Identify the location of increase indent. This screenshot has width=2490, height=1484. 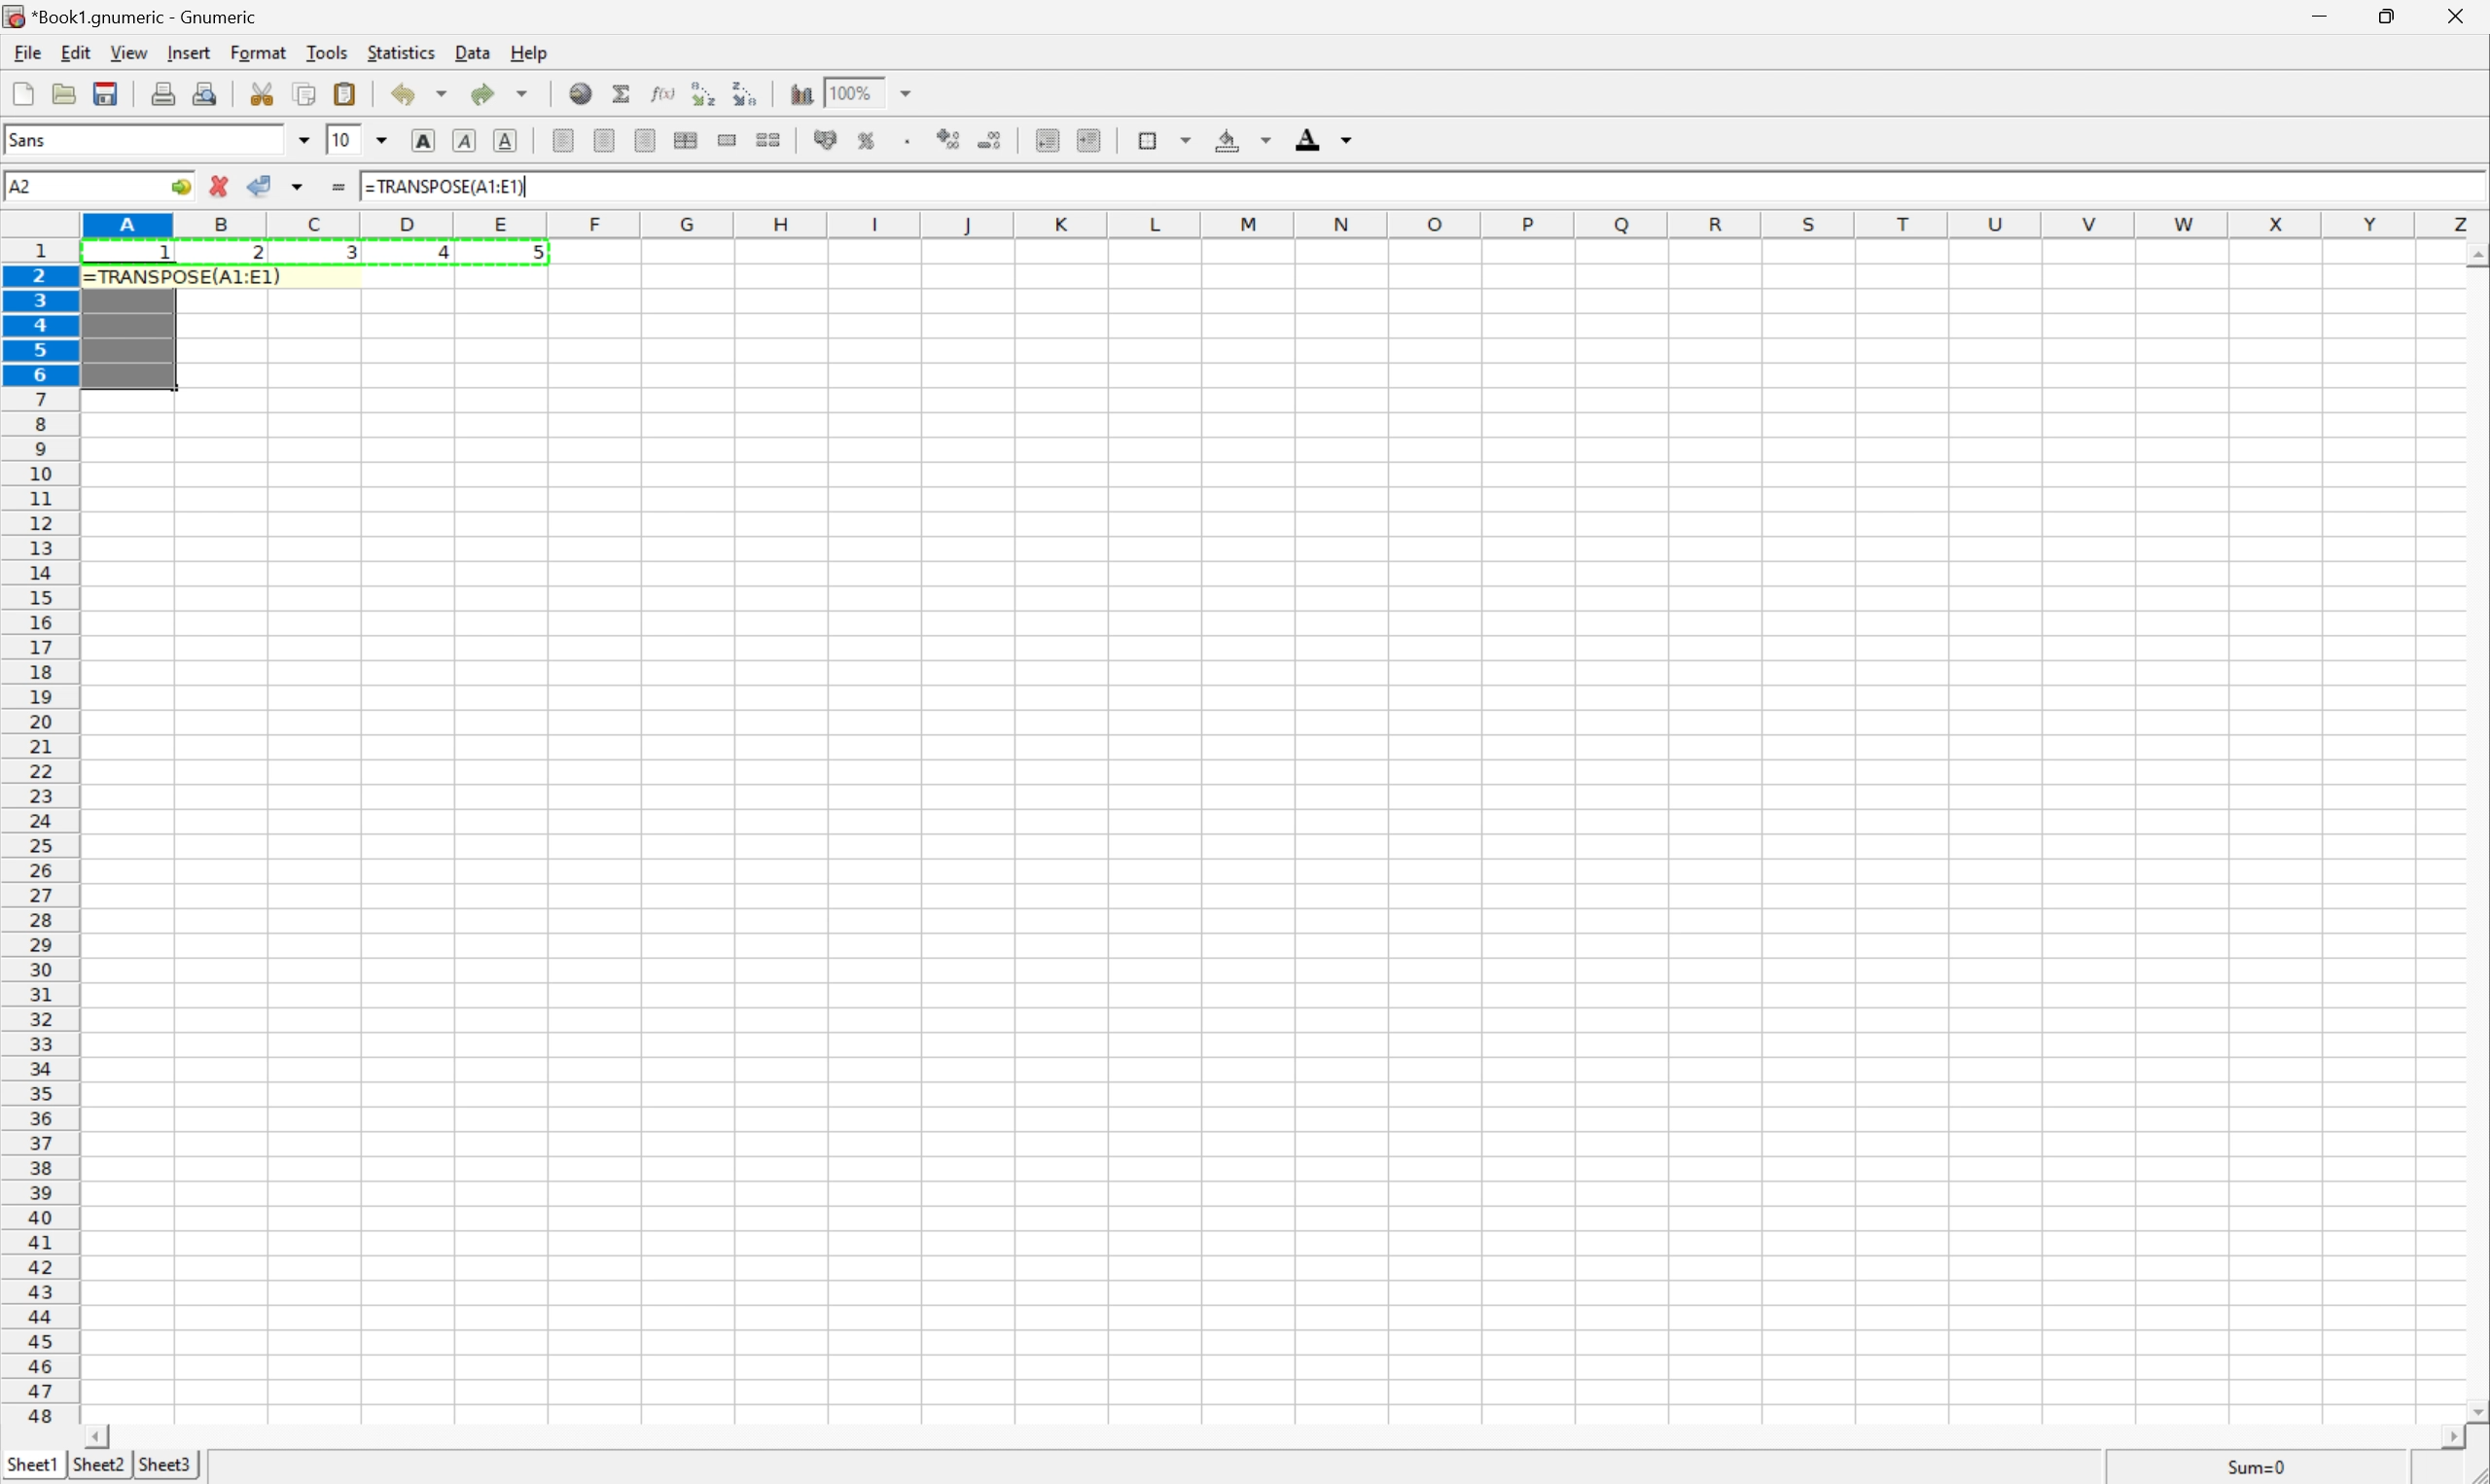
(1086, 140).